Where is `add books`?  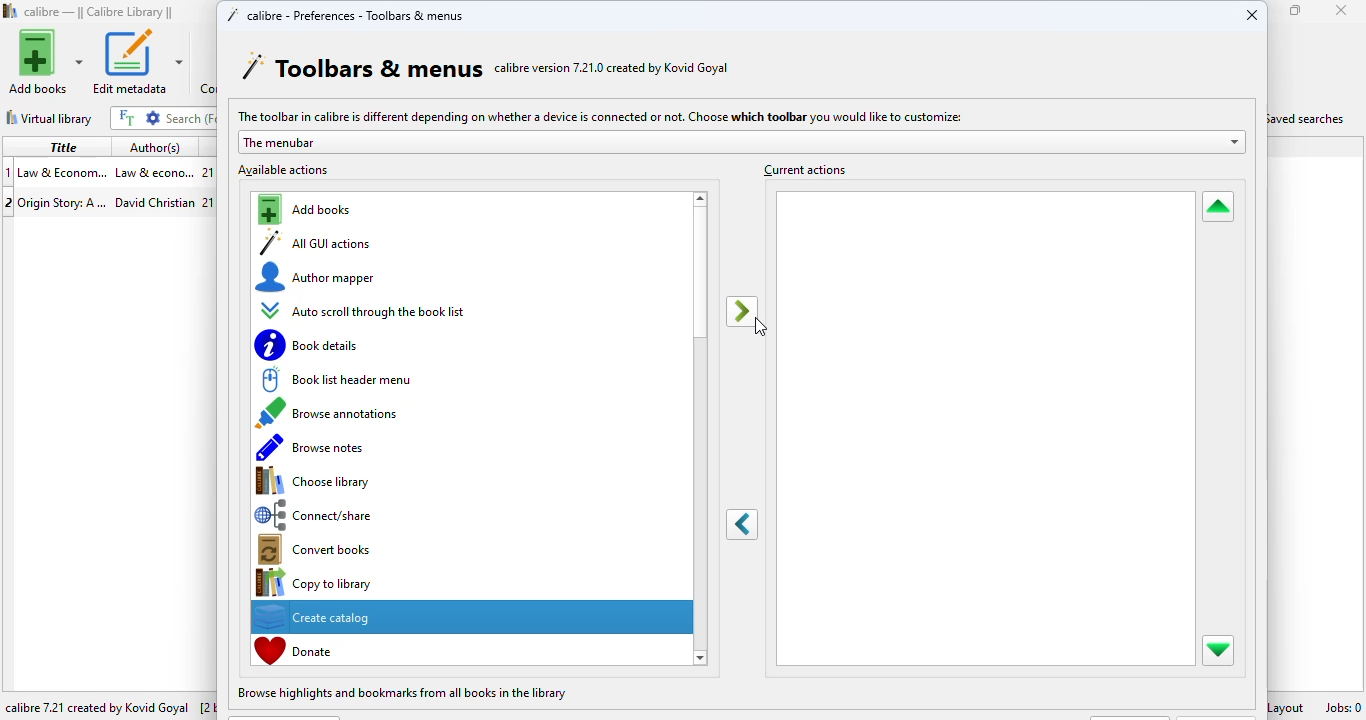 add books is located at coordinates (308, 210).